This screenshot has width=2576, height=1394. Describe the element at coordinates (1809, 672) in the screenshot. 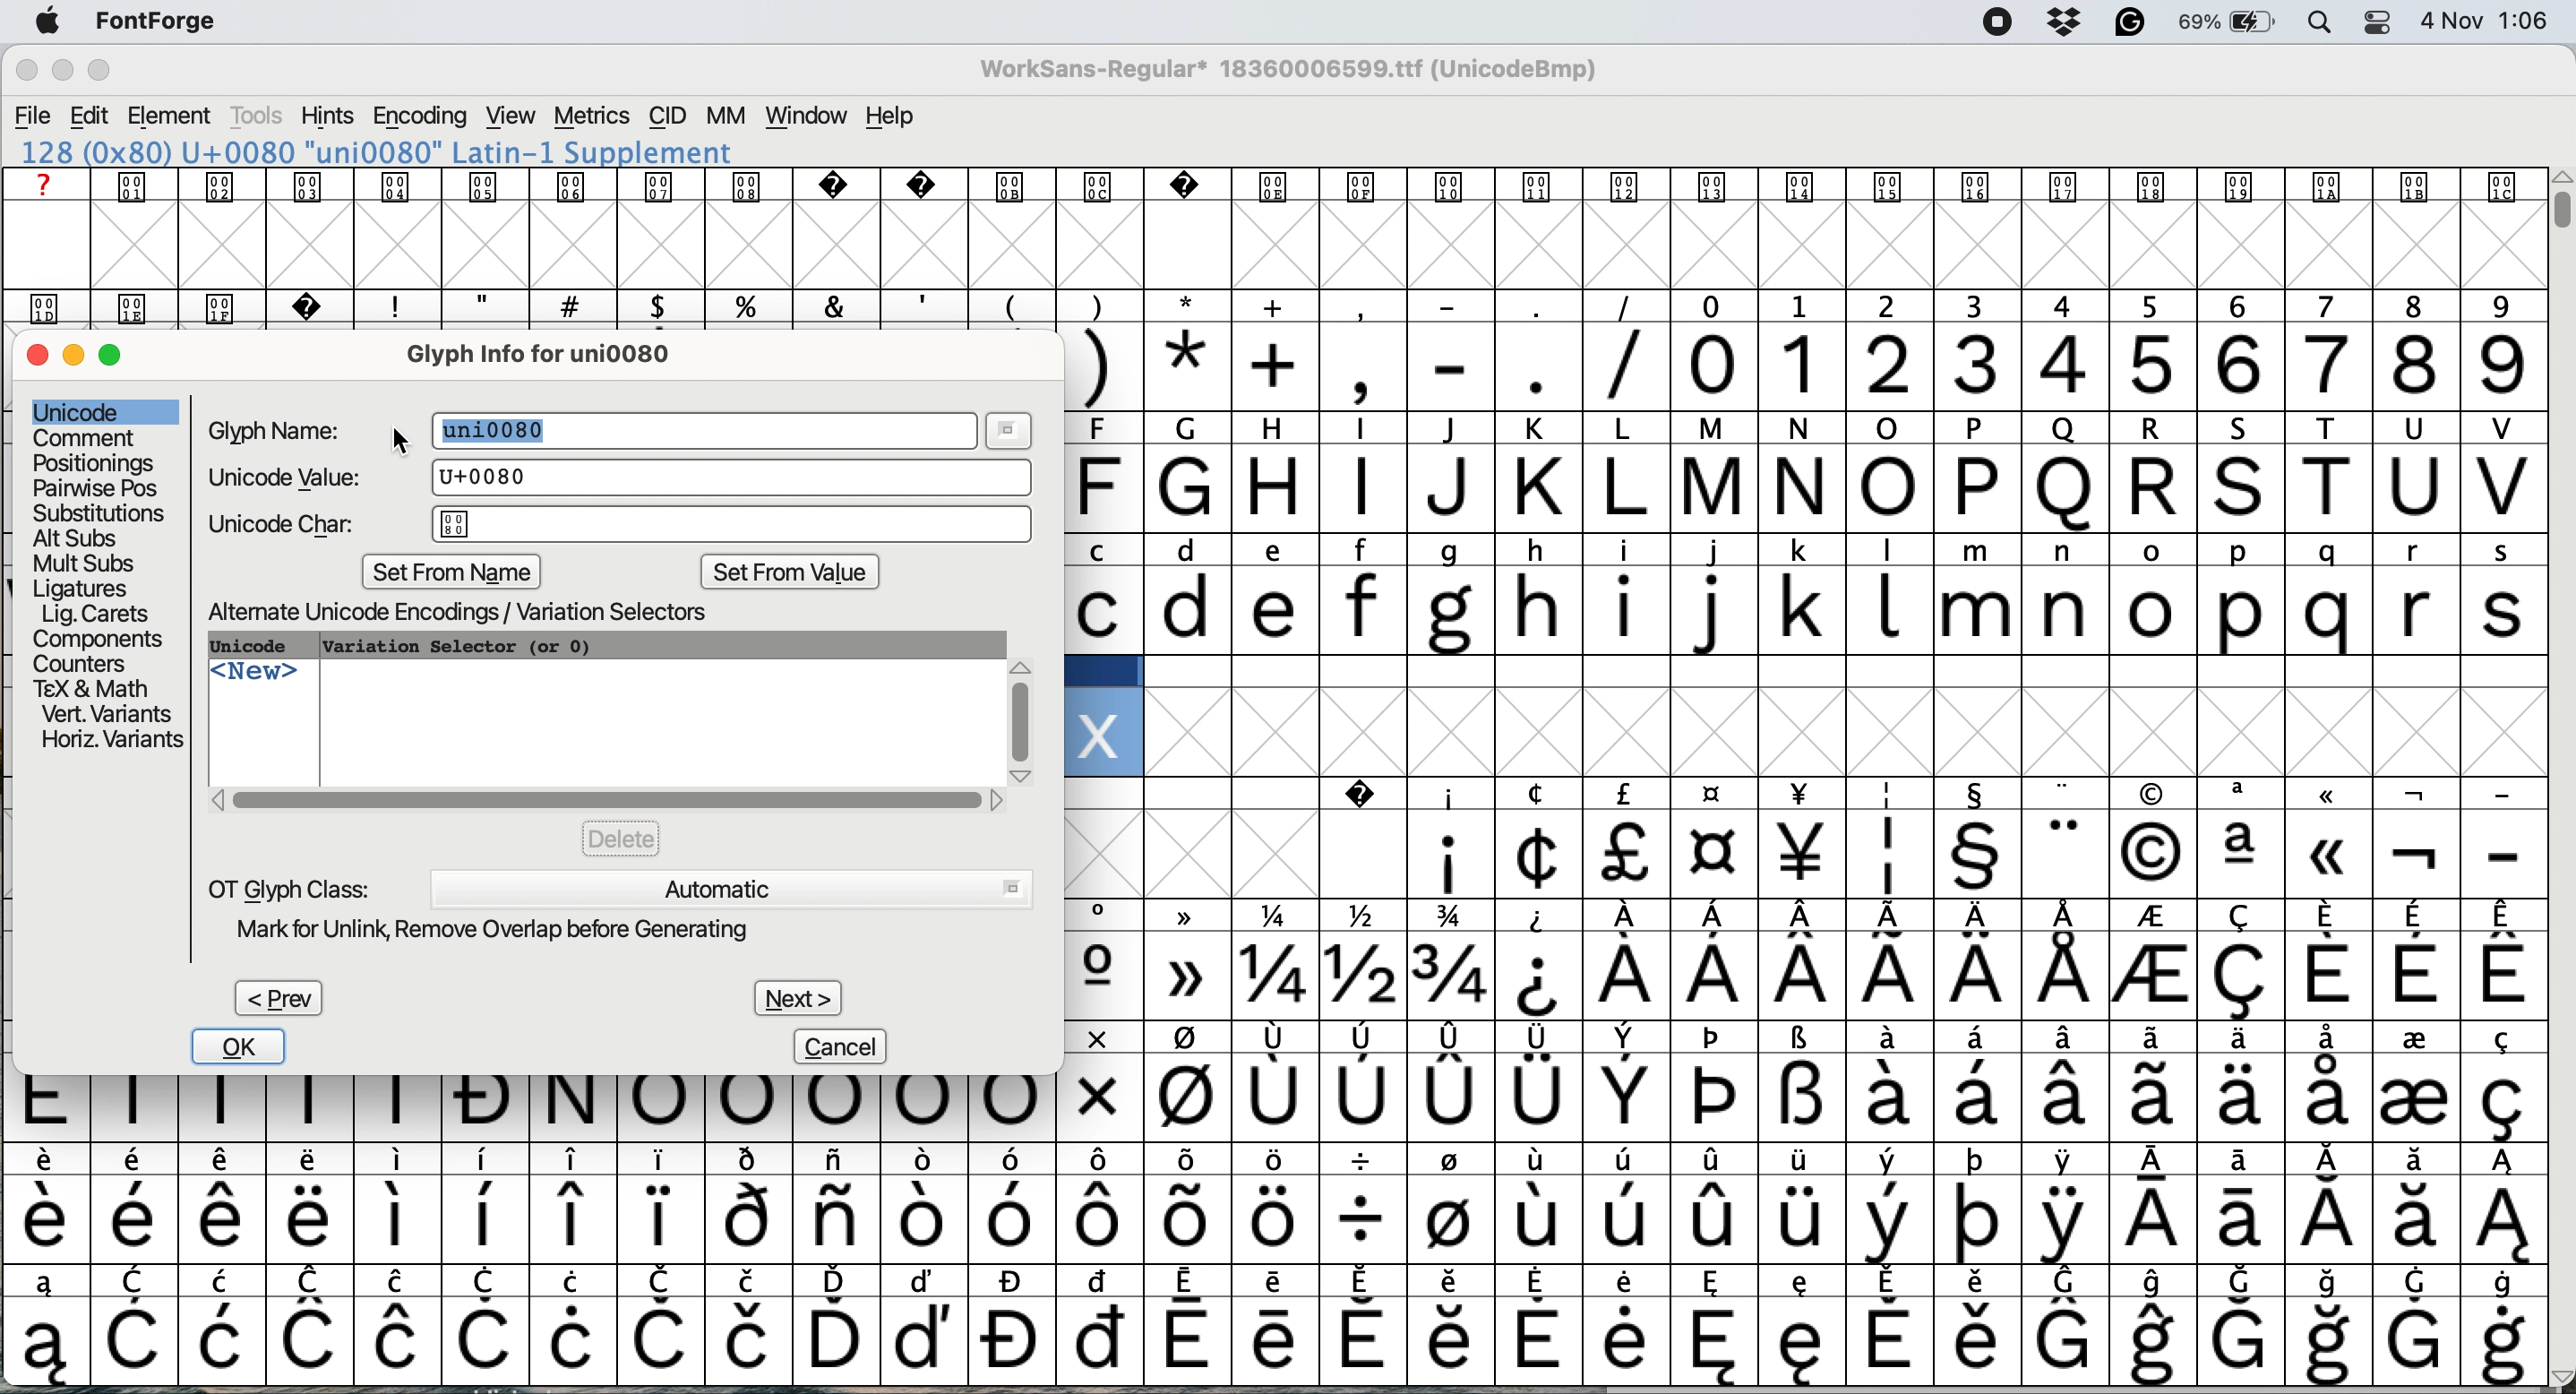

I see `data cells` at that location.